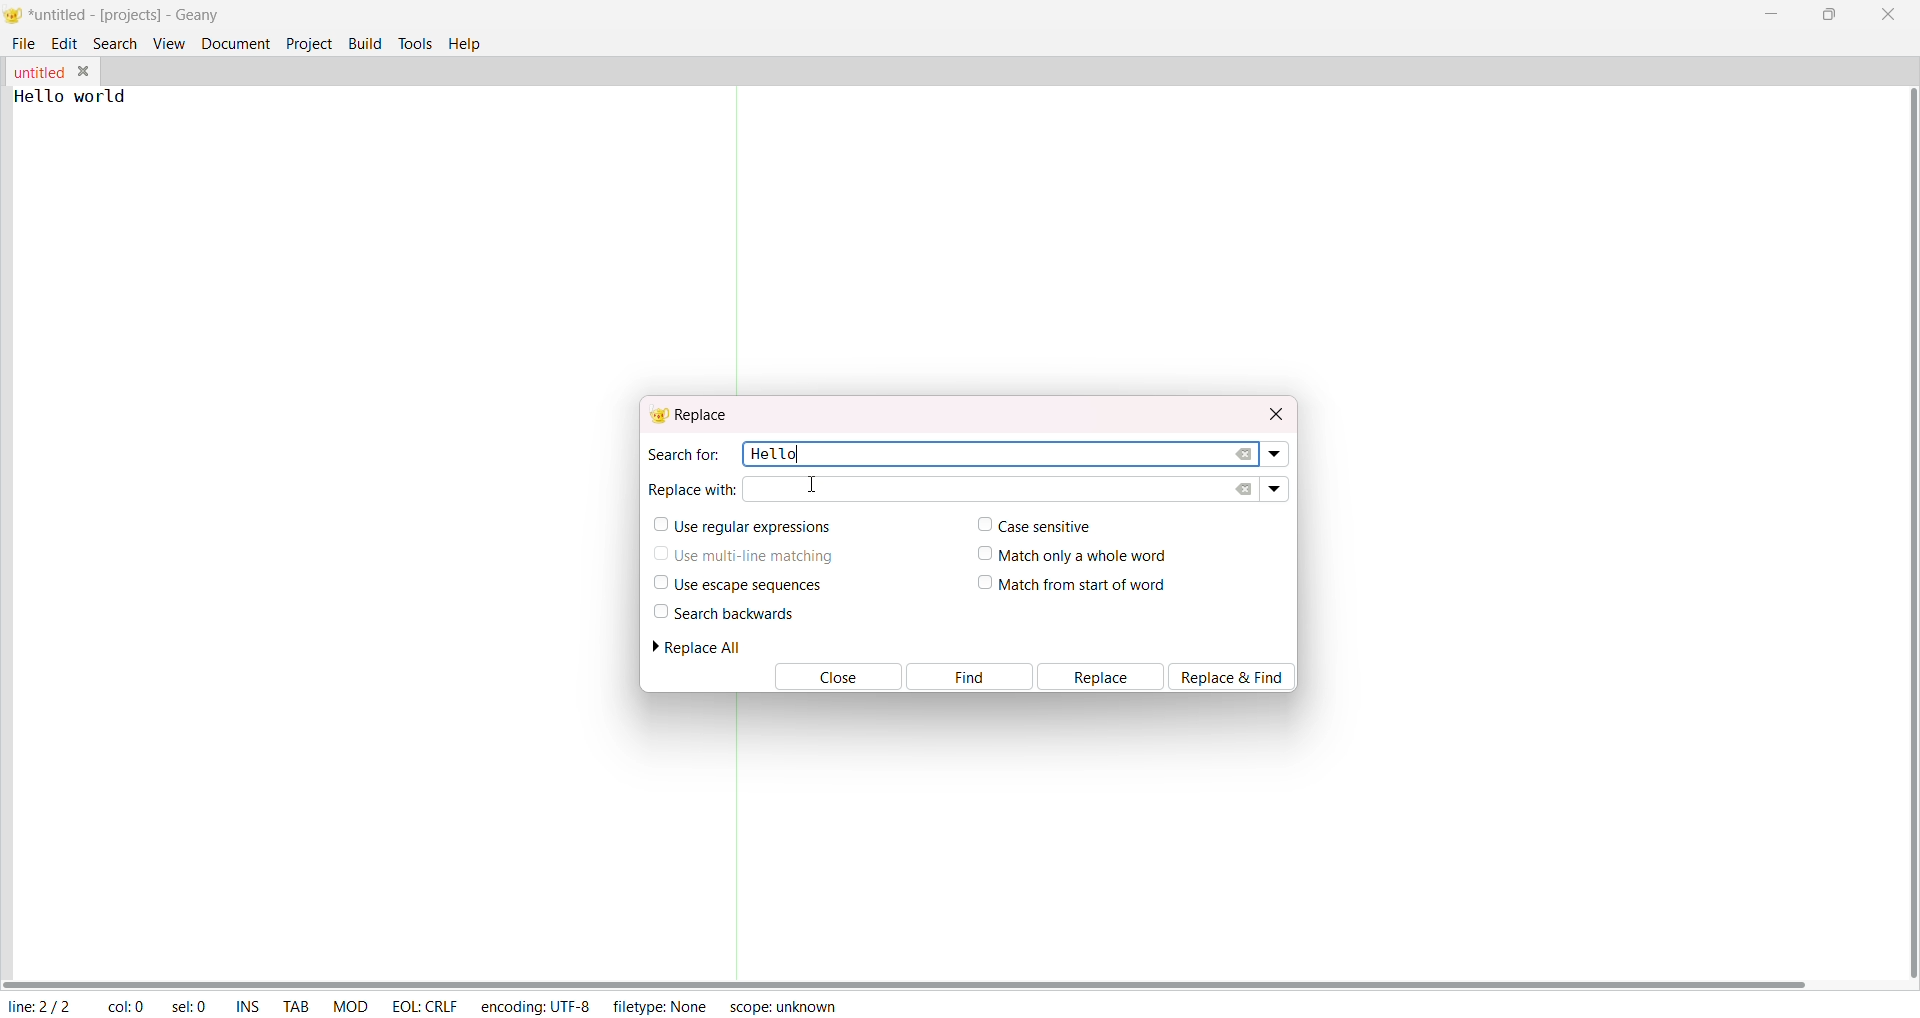  I want to click on search for, so click(682, 454).